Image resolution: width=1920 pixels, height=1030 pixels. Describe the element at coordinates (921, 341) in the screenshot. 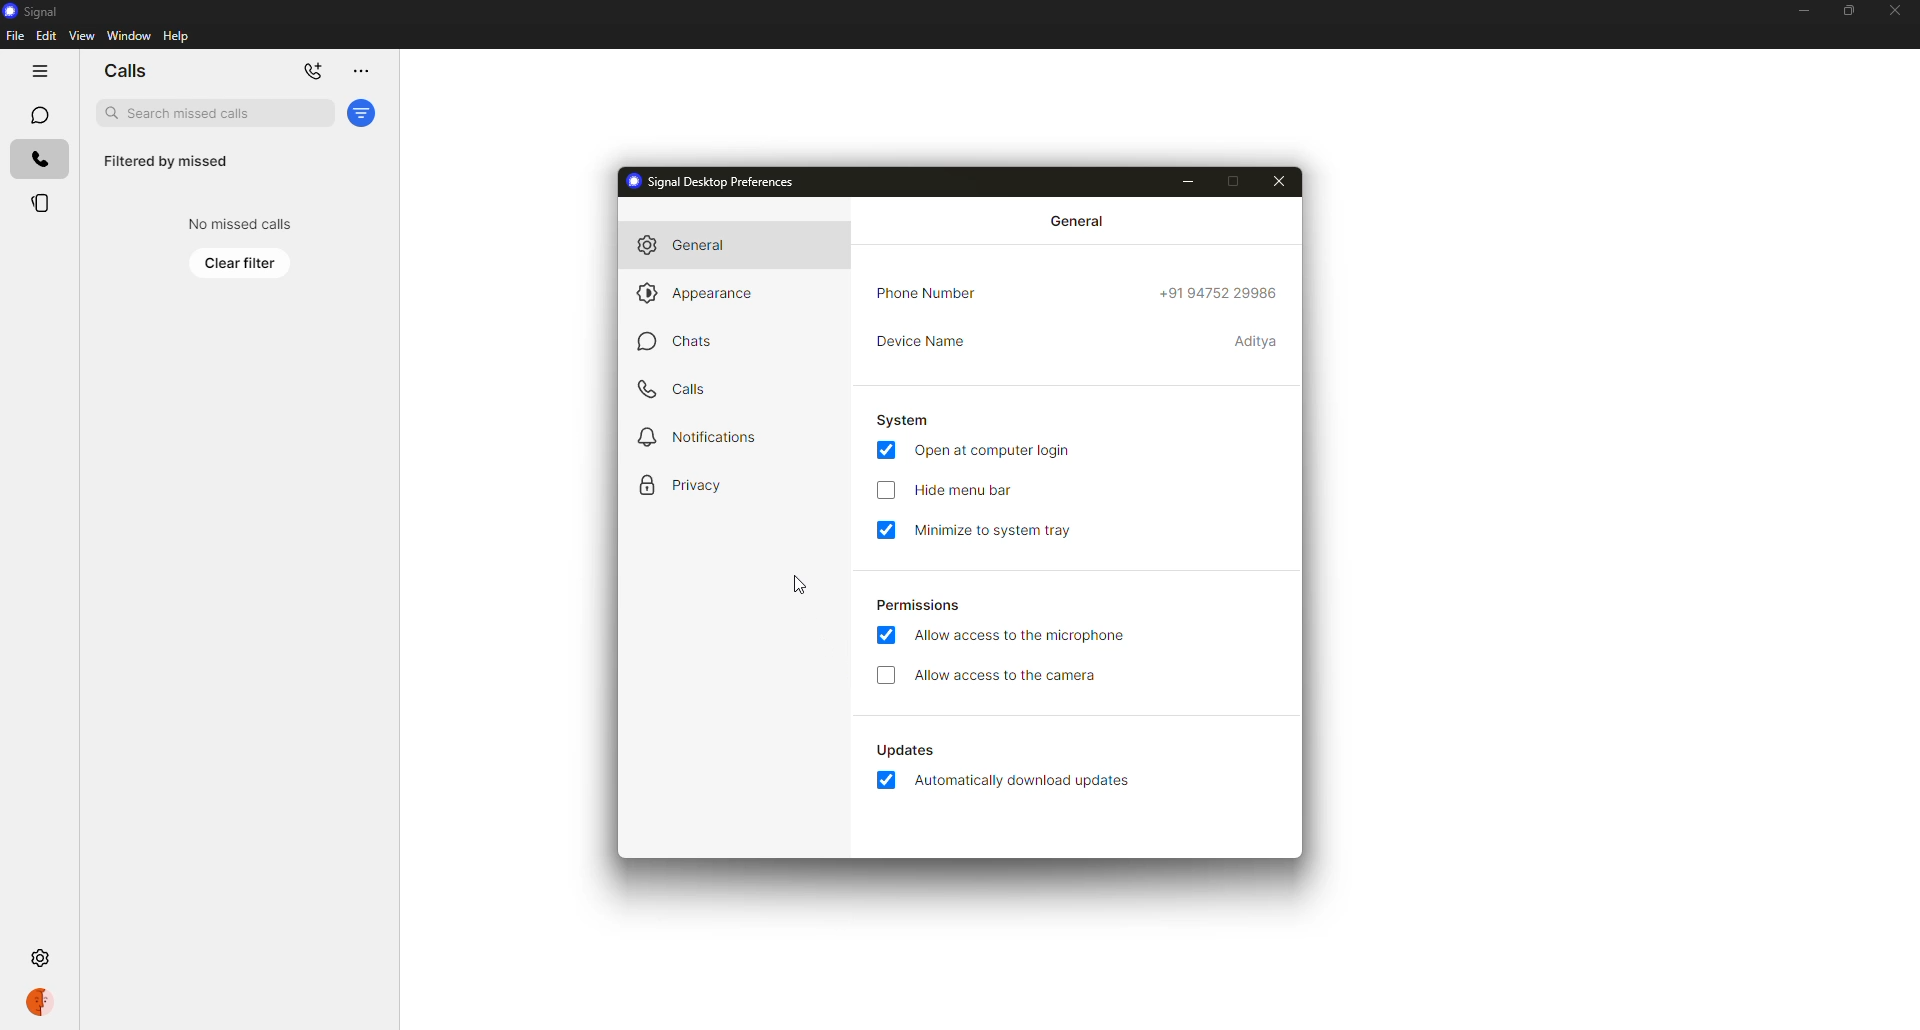

I see `device name` at that location.